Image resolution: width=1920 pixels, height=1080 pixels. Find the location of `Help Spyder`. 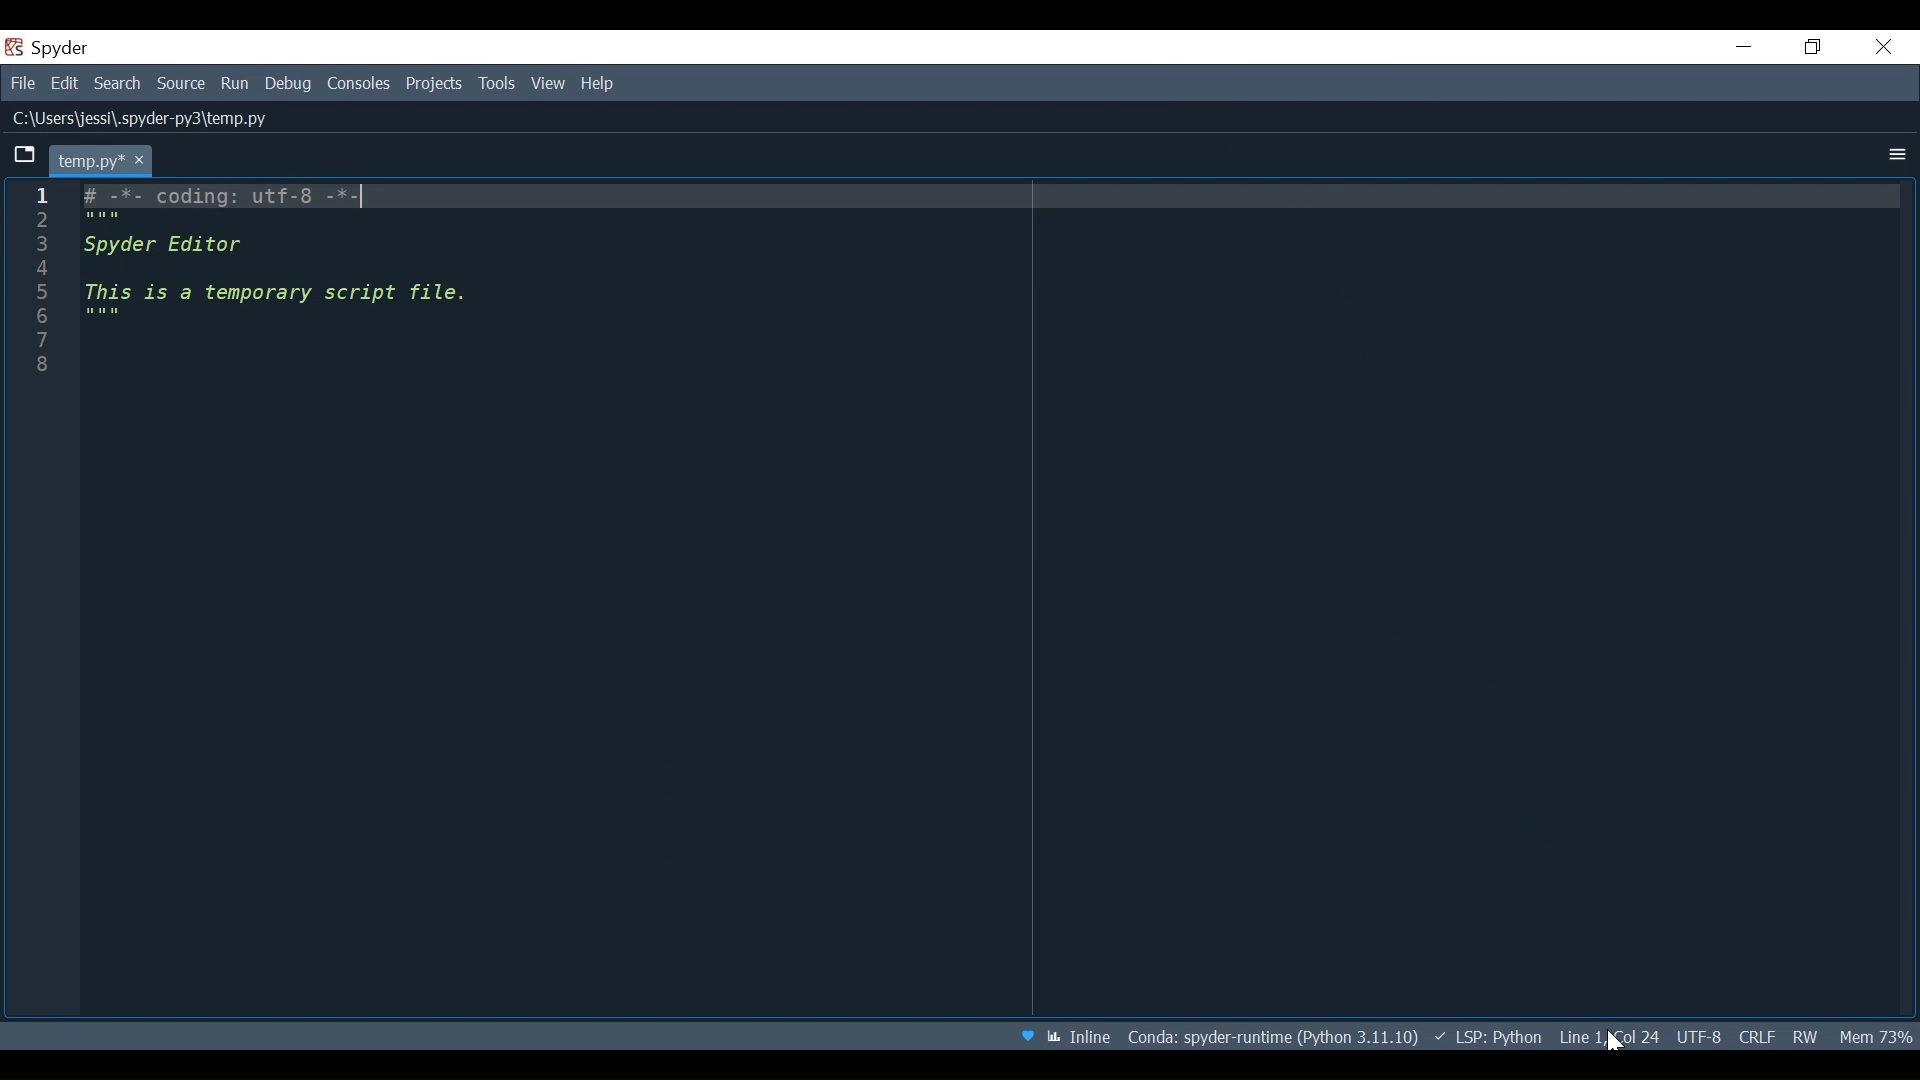

Help Spyder is located at coordinates (1025, 1034).